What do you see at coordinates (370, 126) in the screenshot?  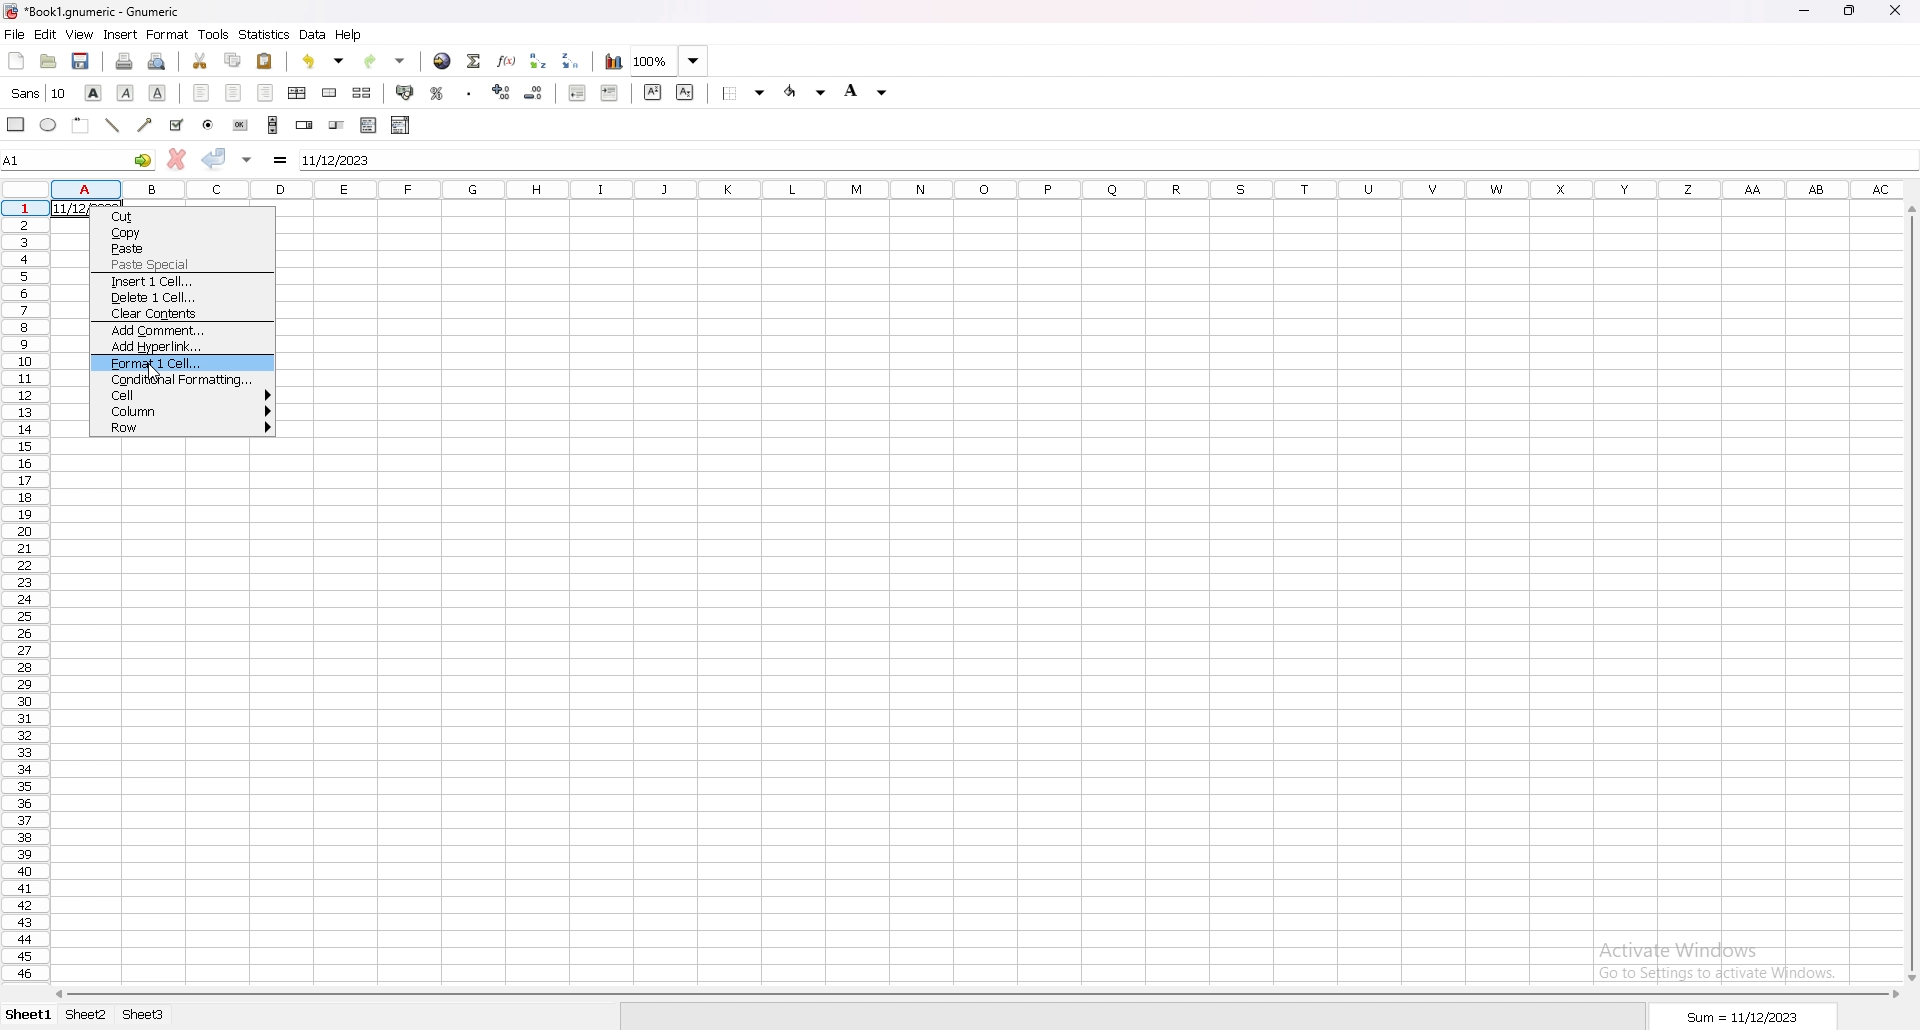 I see `list` at bounding box center [370, 126].